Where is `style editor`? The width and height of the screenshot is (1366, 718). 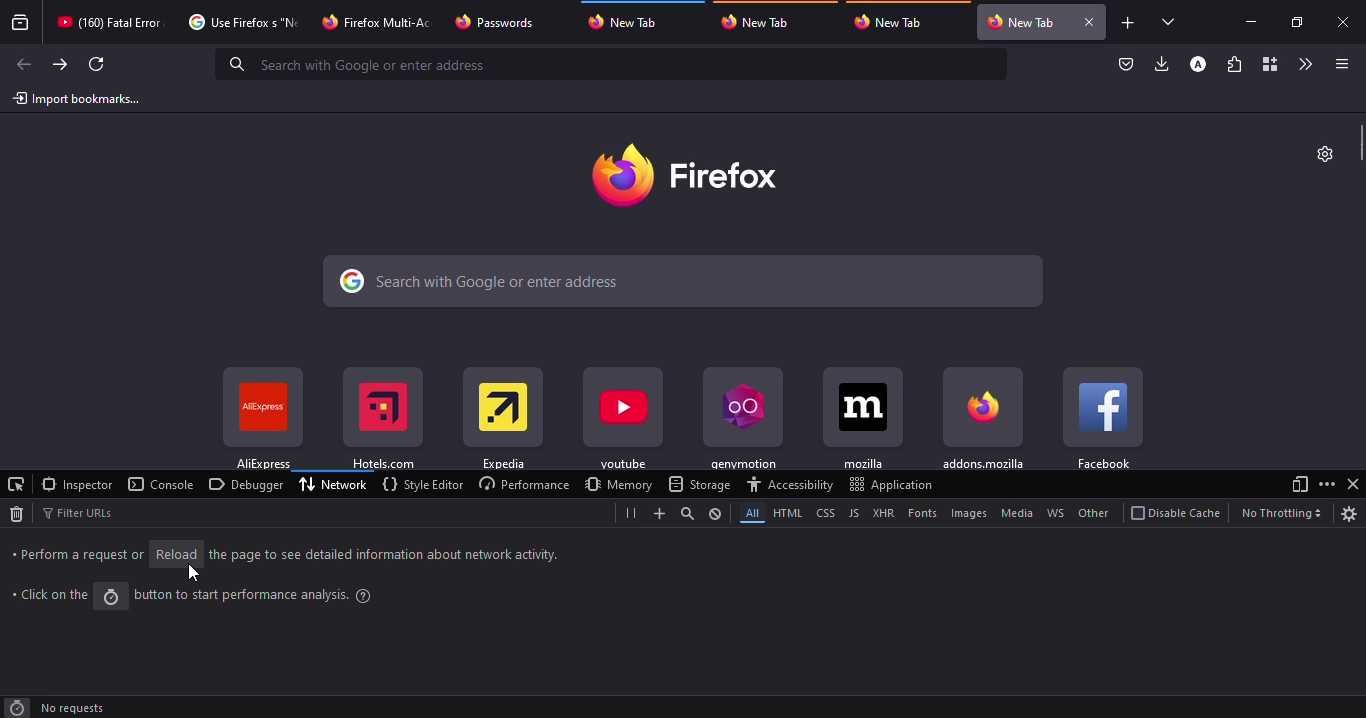 style editor is located at coordinates (421, 484).